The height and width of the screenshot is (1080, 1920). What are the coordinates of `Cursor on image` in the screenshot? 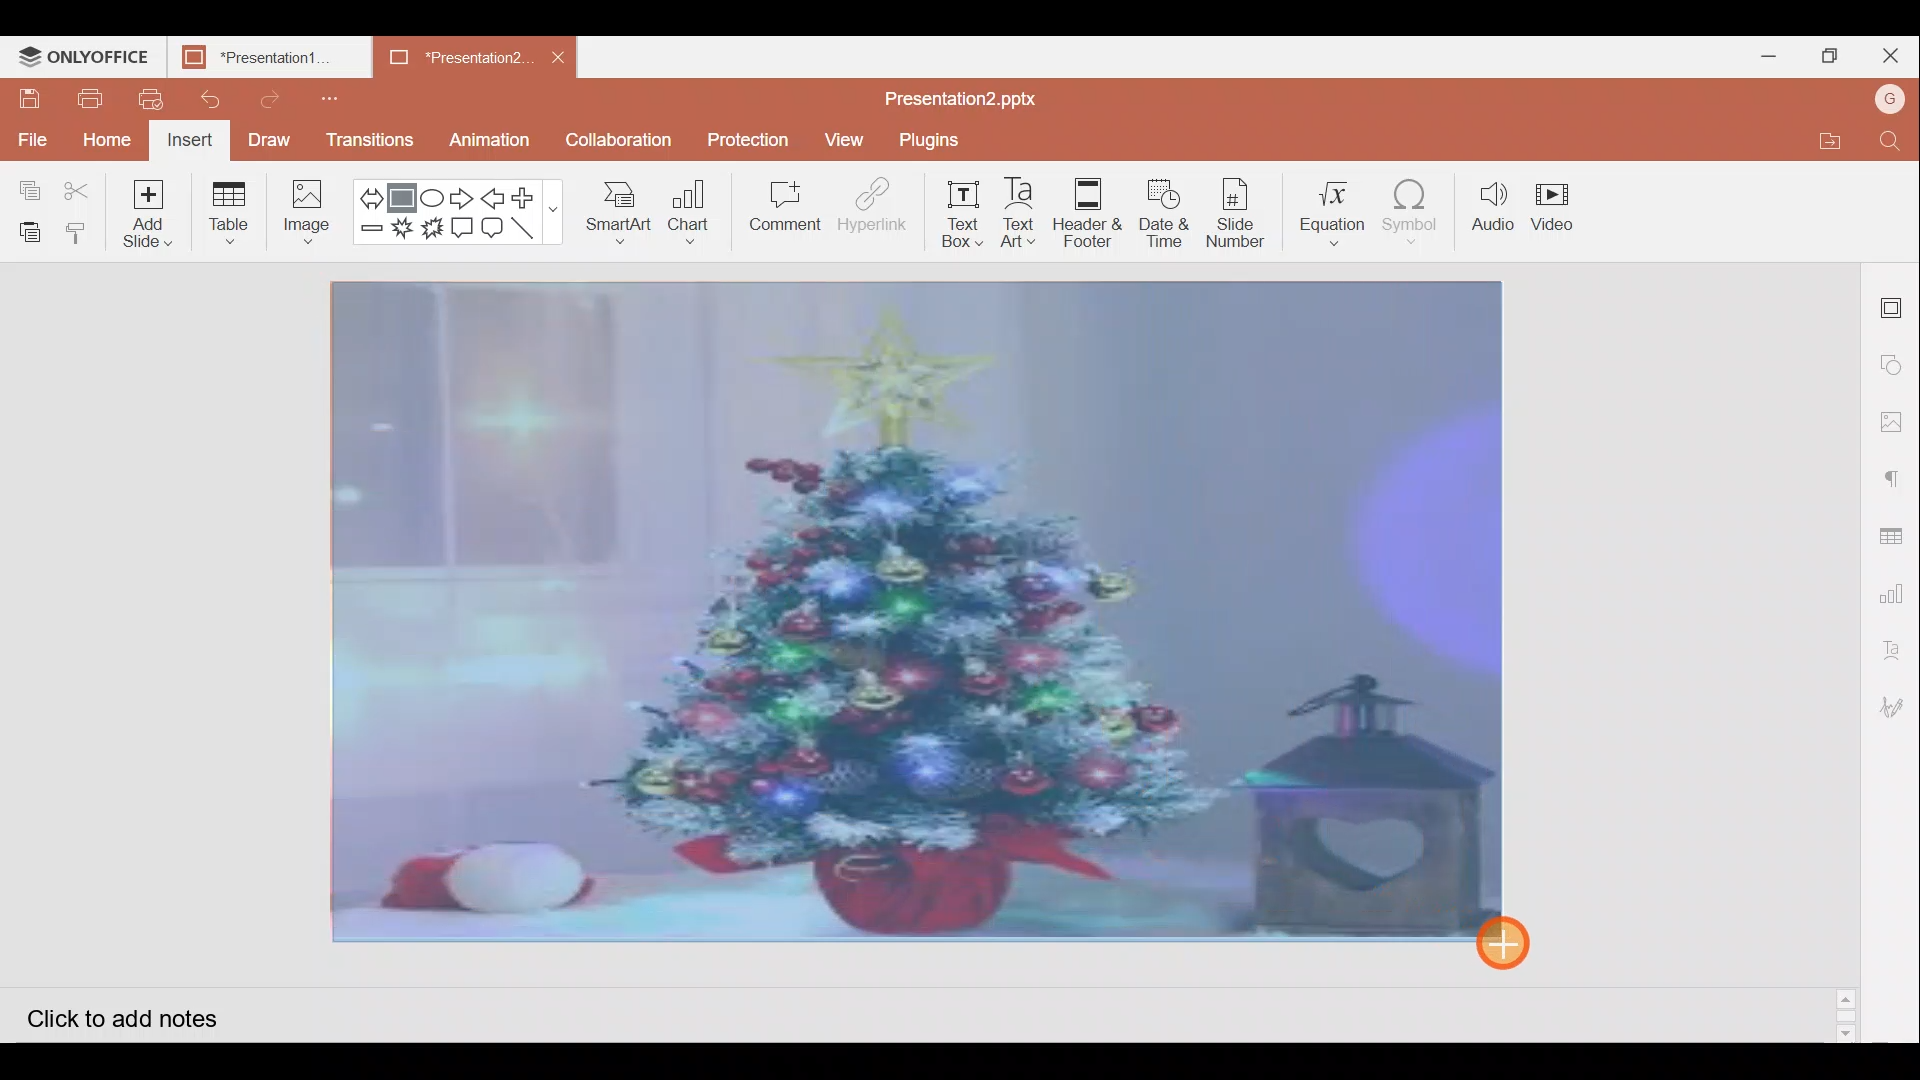 It's located at (1516, 941).